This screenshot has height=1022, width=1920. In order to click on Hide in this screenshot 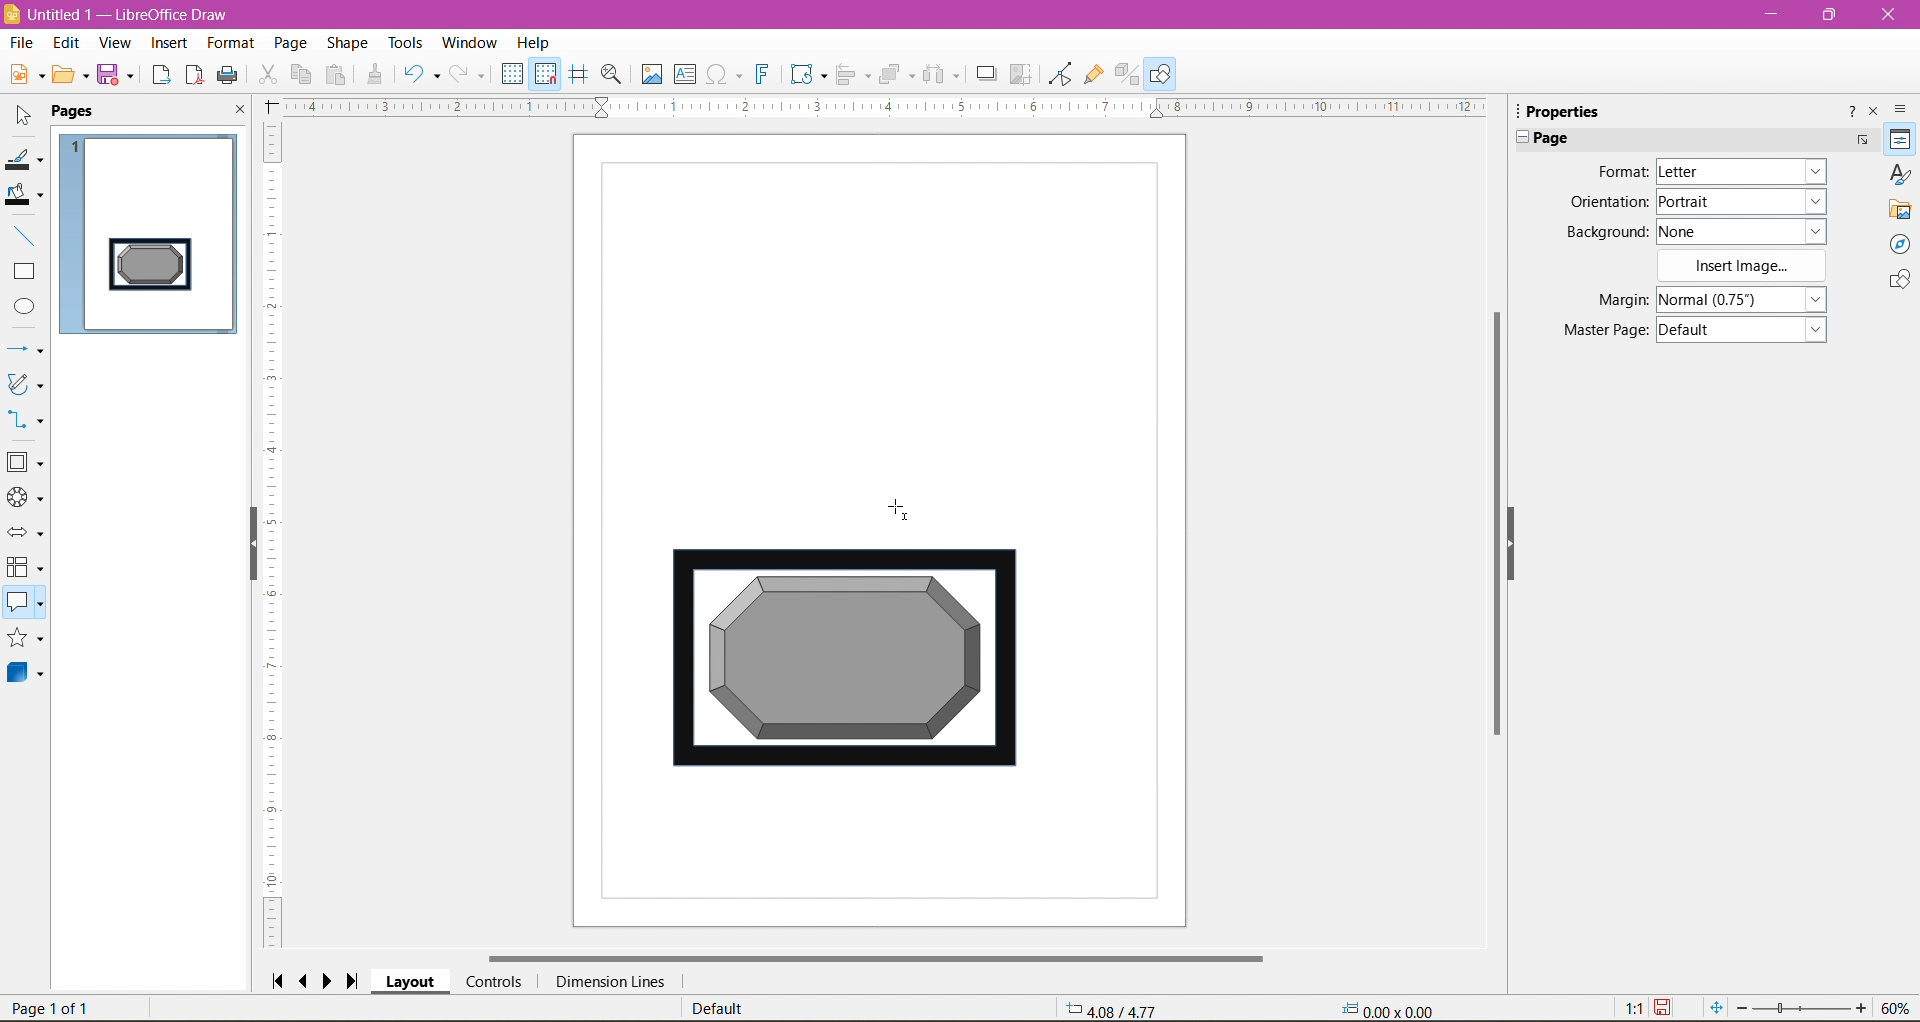, I will do `click(246, 548)`.